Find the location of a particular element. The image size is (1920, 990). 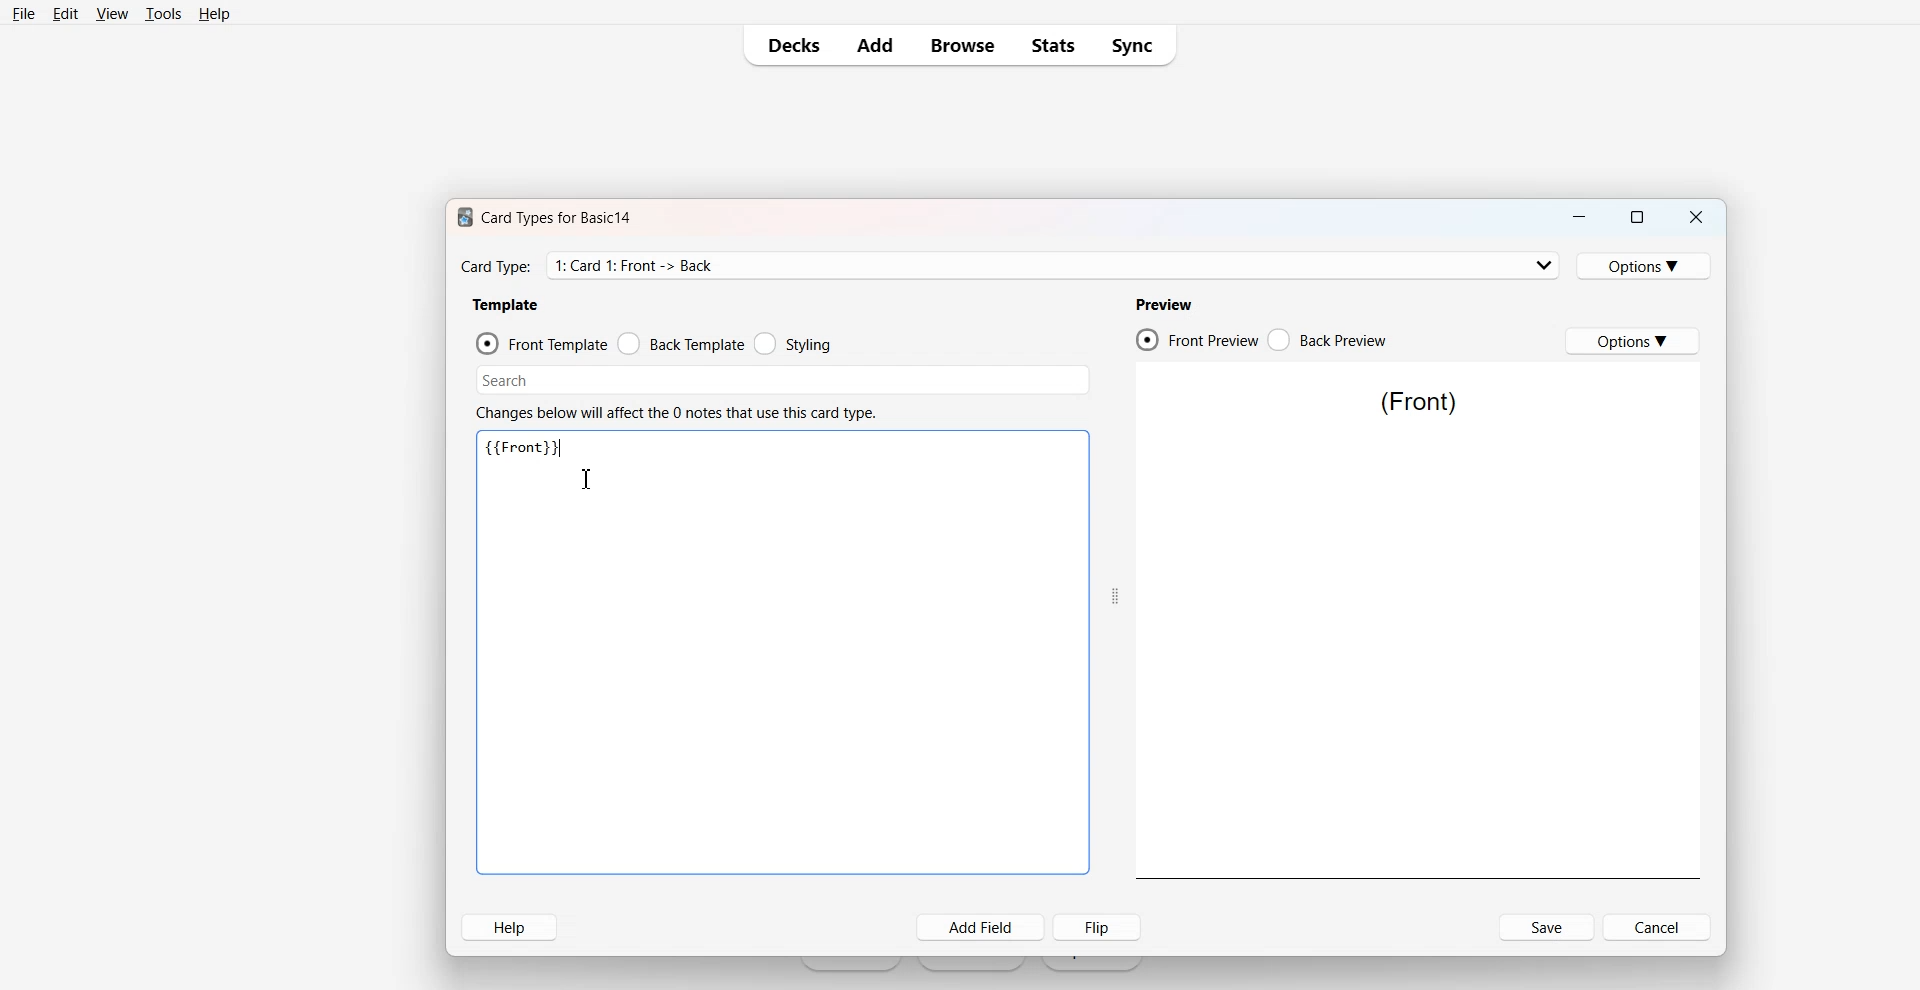

Options is located at coordinates (1632, 341).